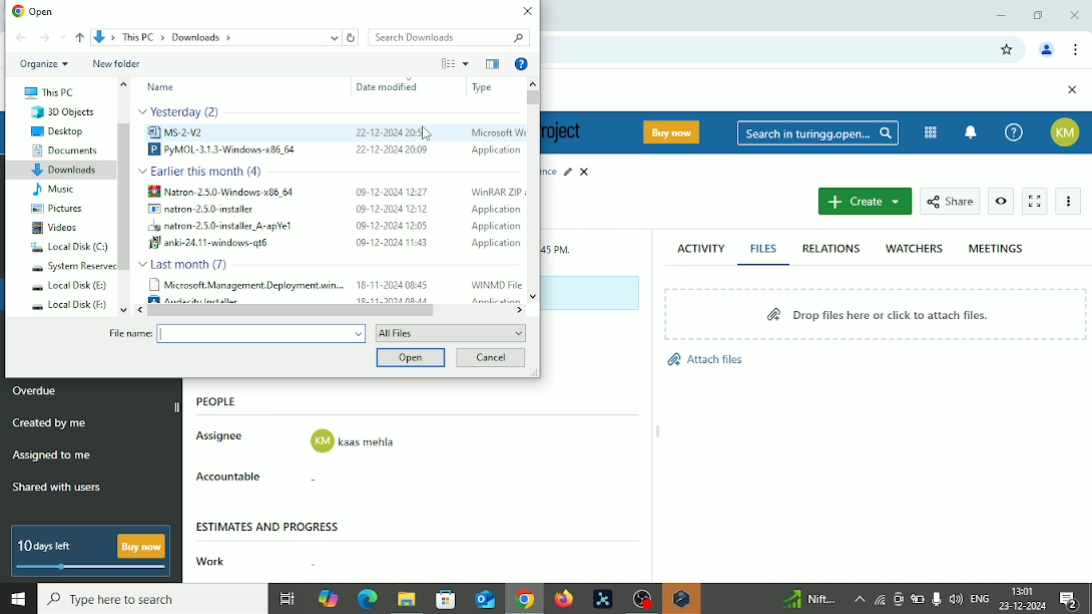 This screenshot has height=614, width=1092. What do you see at coordinates (563, 599) in the screenshot?
I see `Firefox` at bounding box center [563, 599].